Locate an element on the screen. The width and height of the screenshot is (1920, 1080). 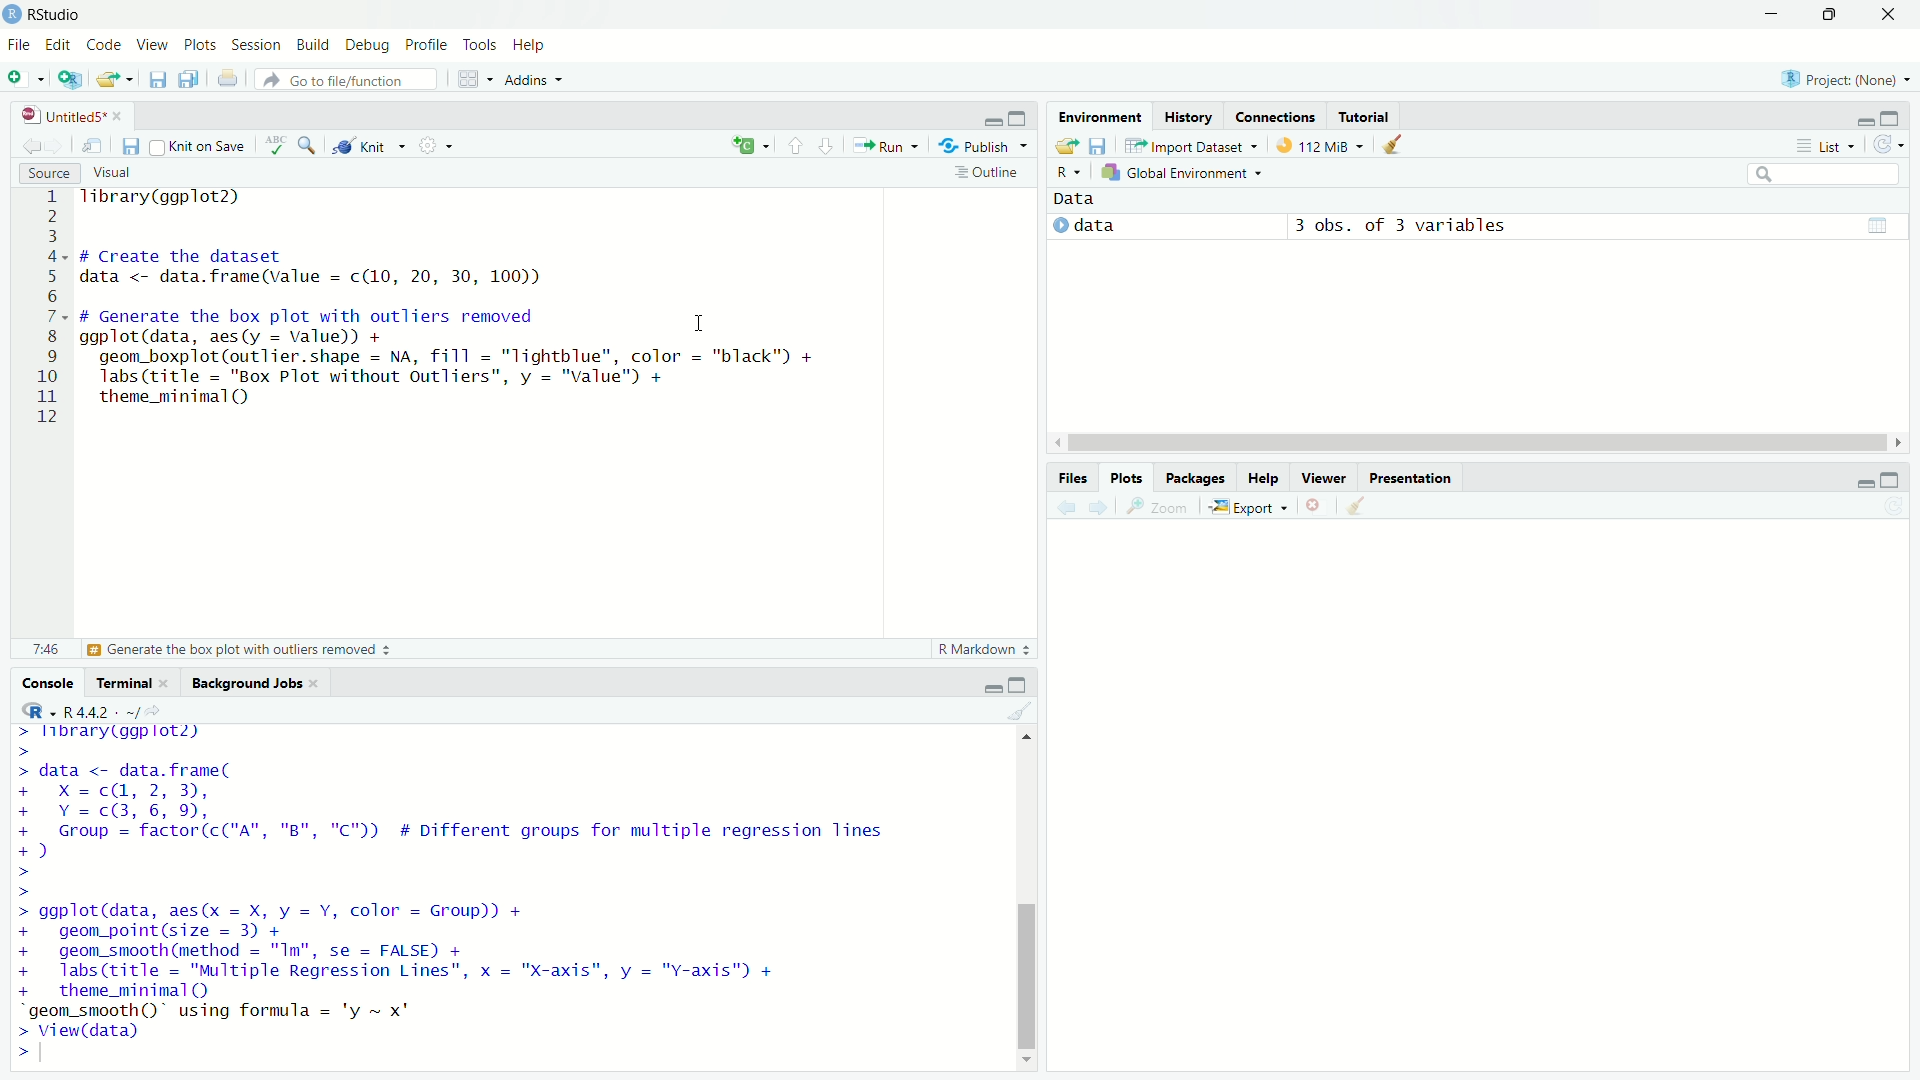
export is located at coordinates (114, 84).